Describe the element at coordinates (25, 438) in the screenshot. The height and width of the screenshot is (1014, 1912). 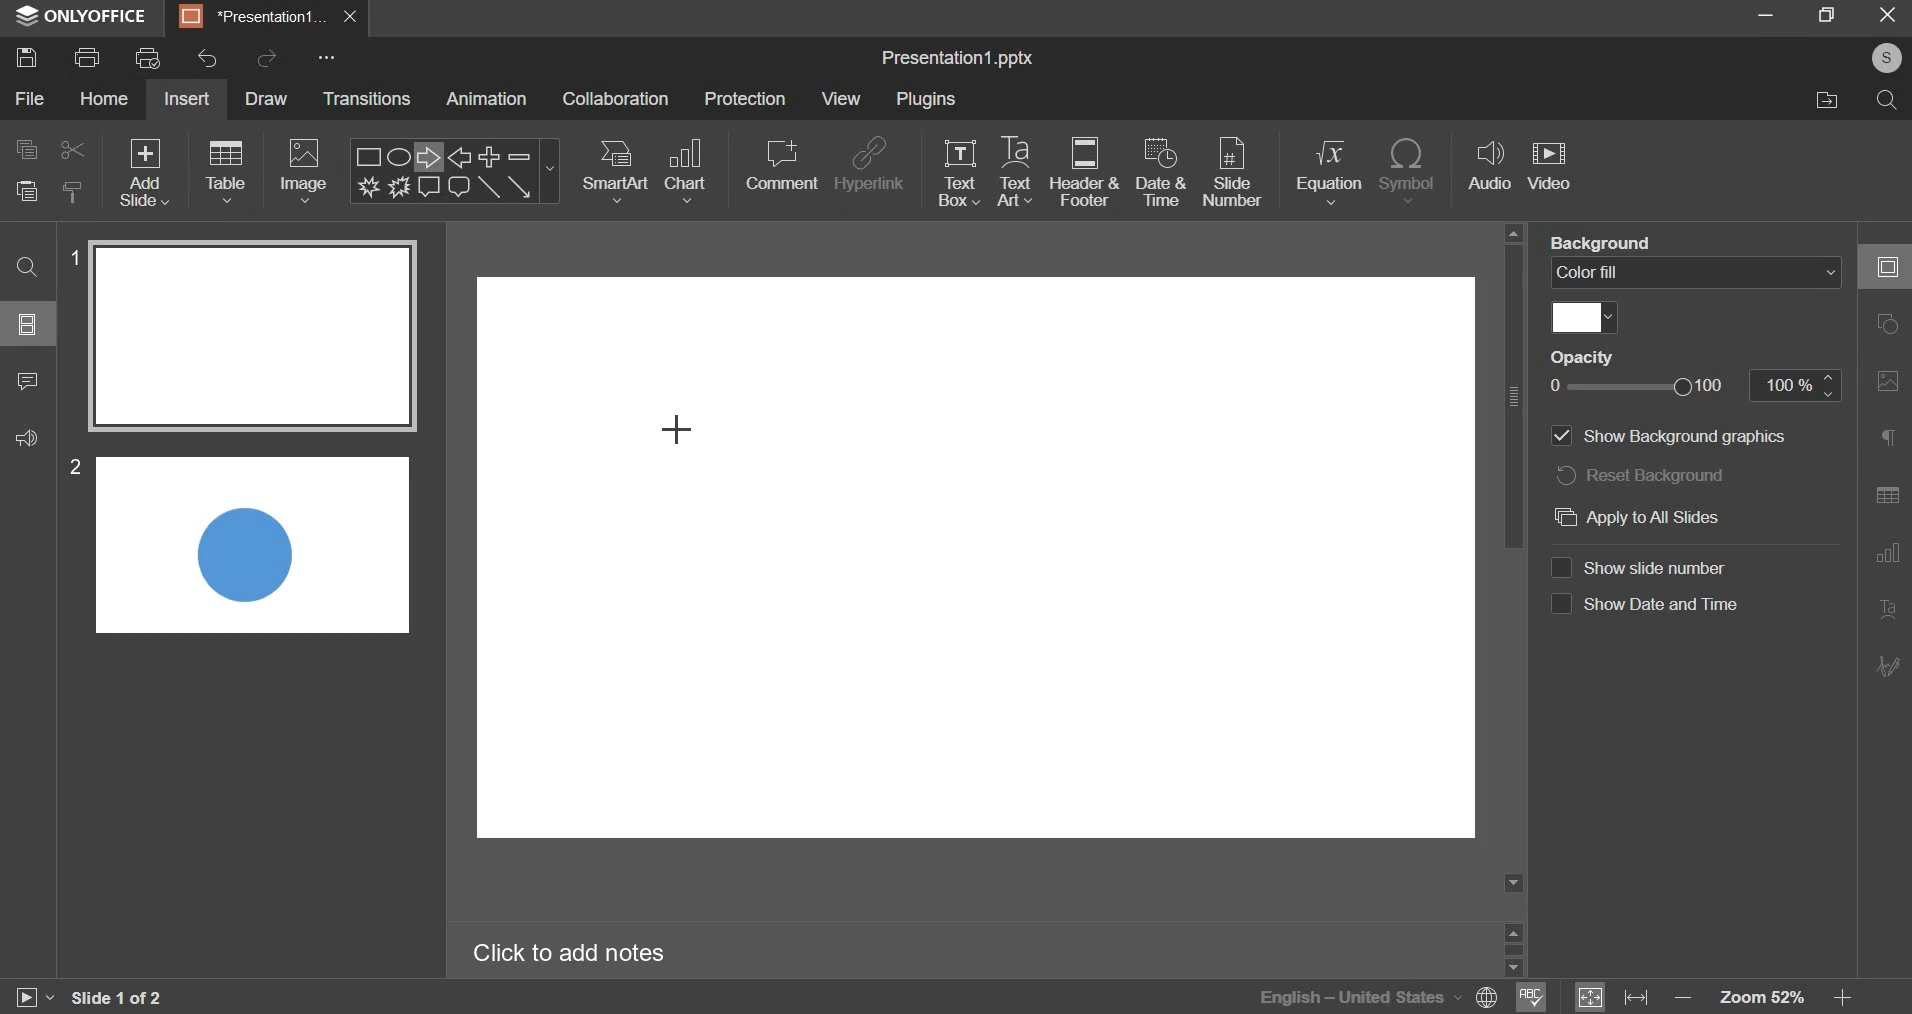
I see `feedback` at that location.